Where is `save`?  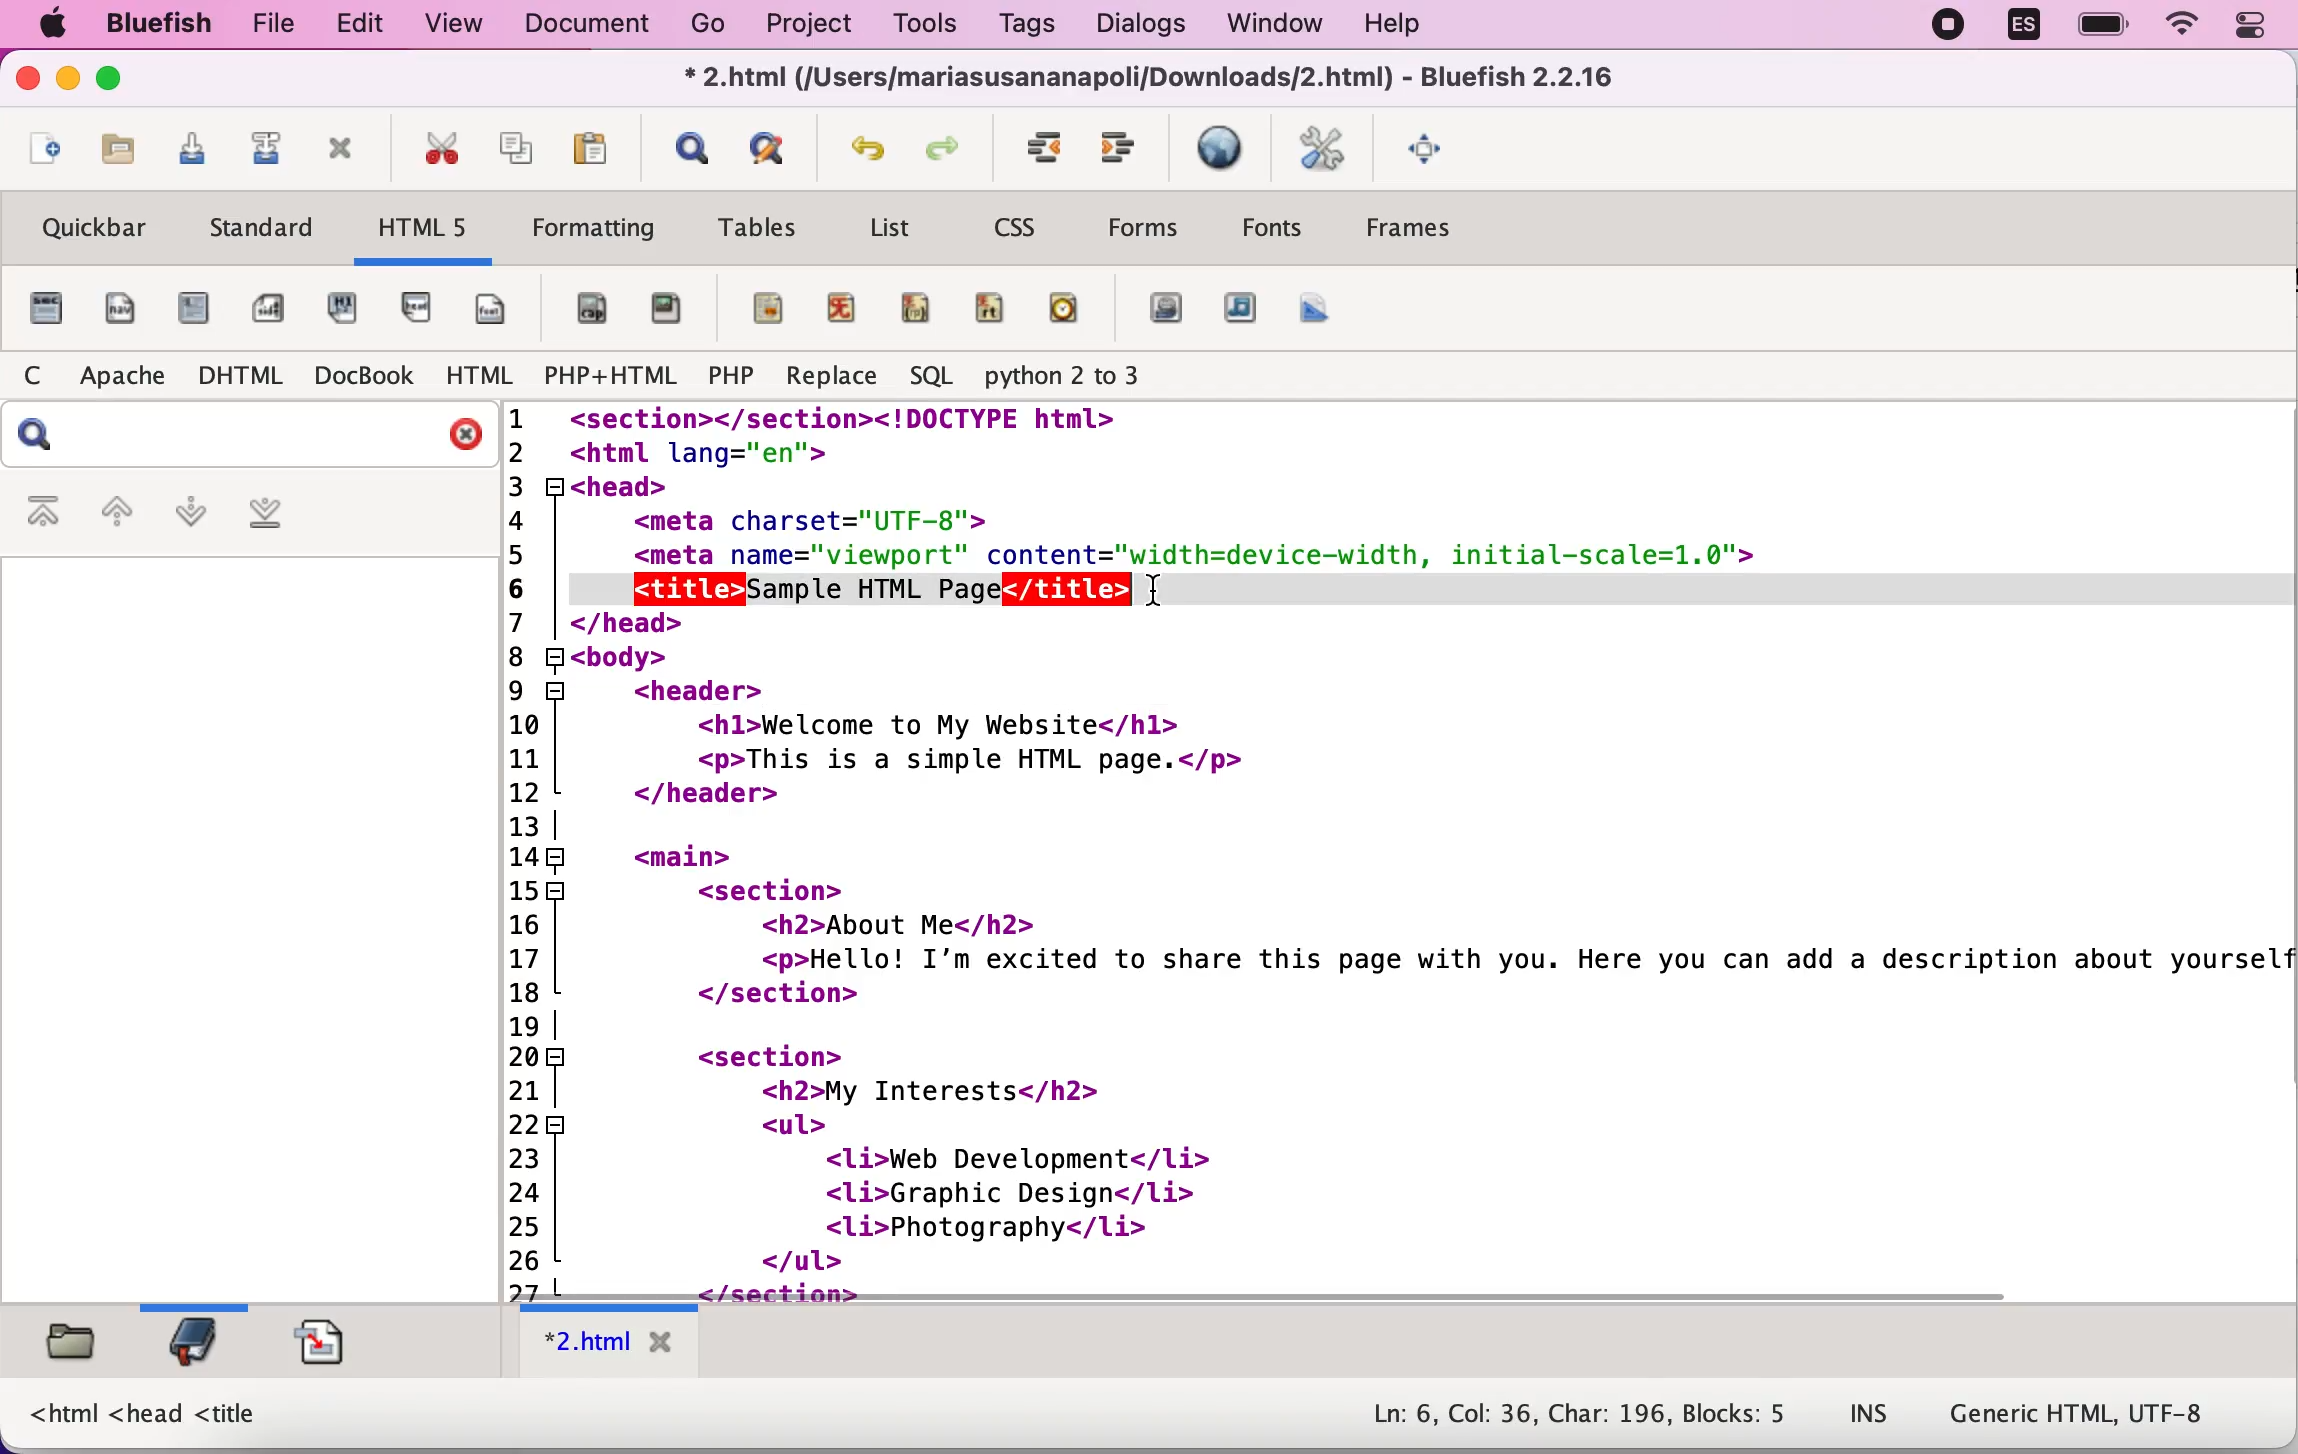
save is located at coordinates (192, 150).